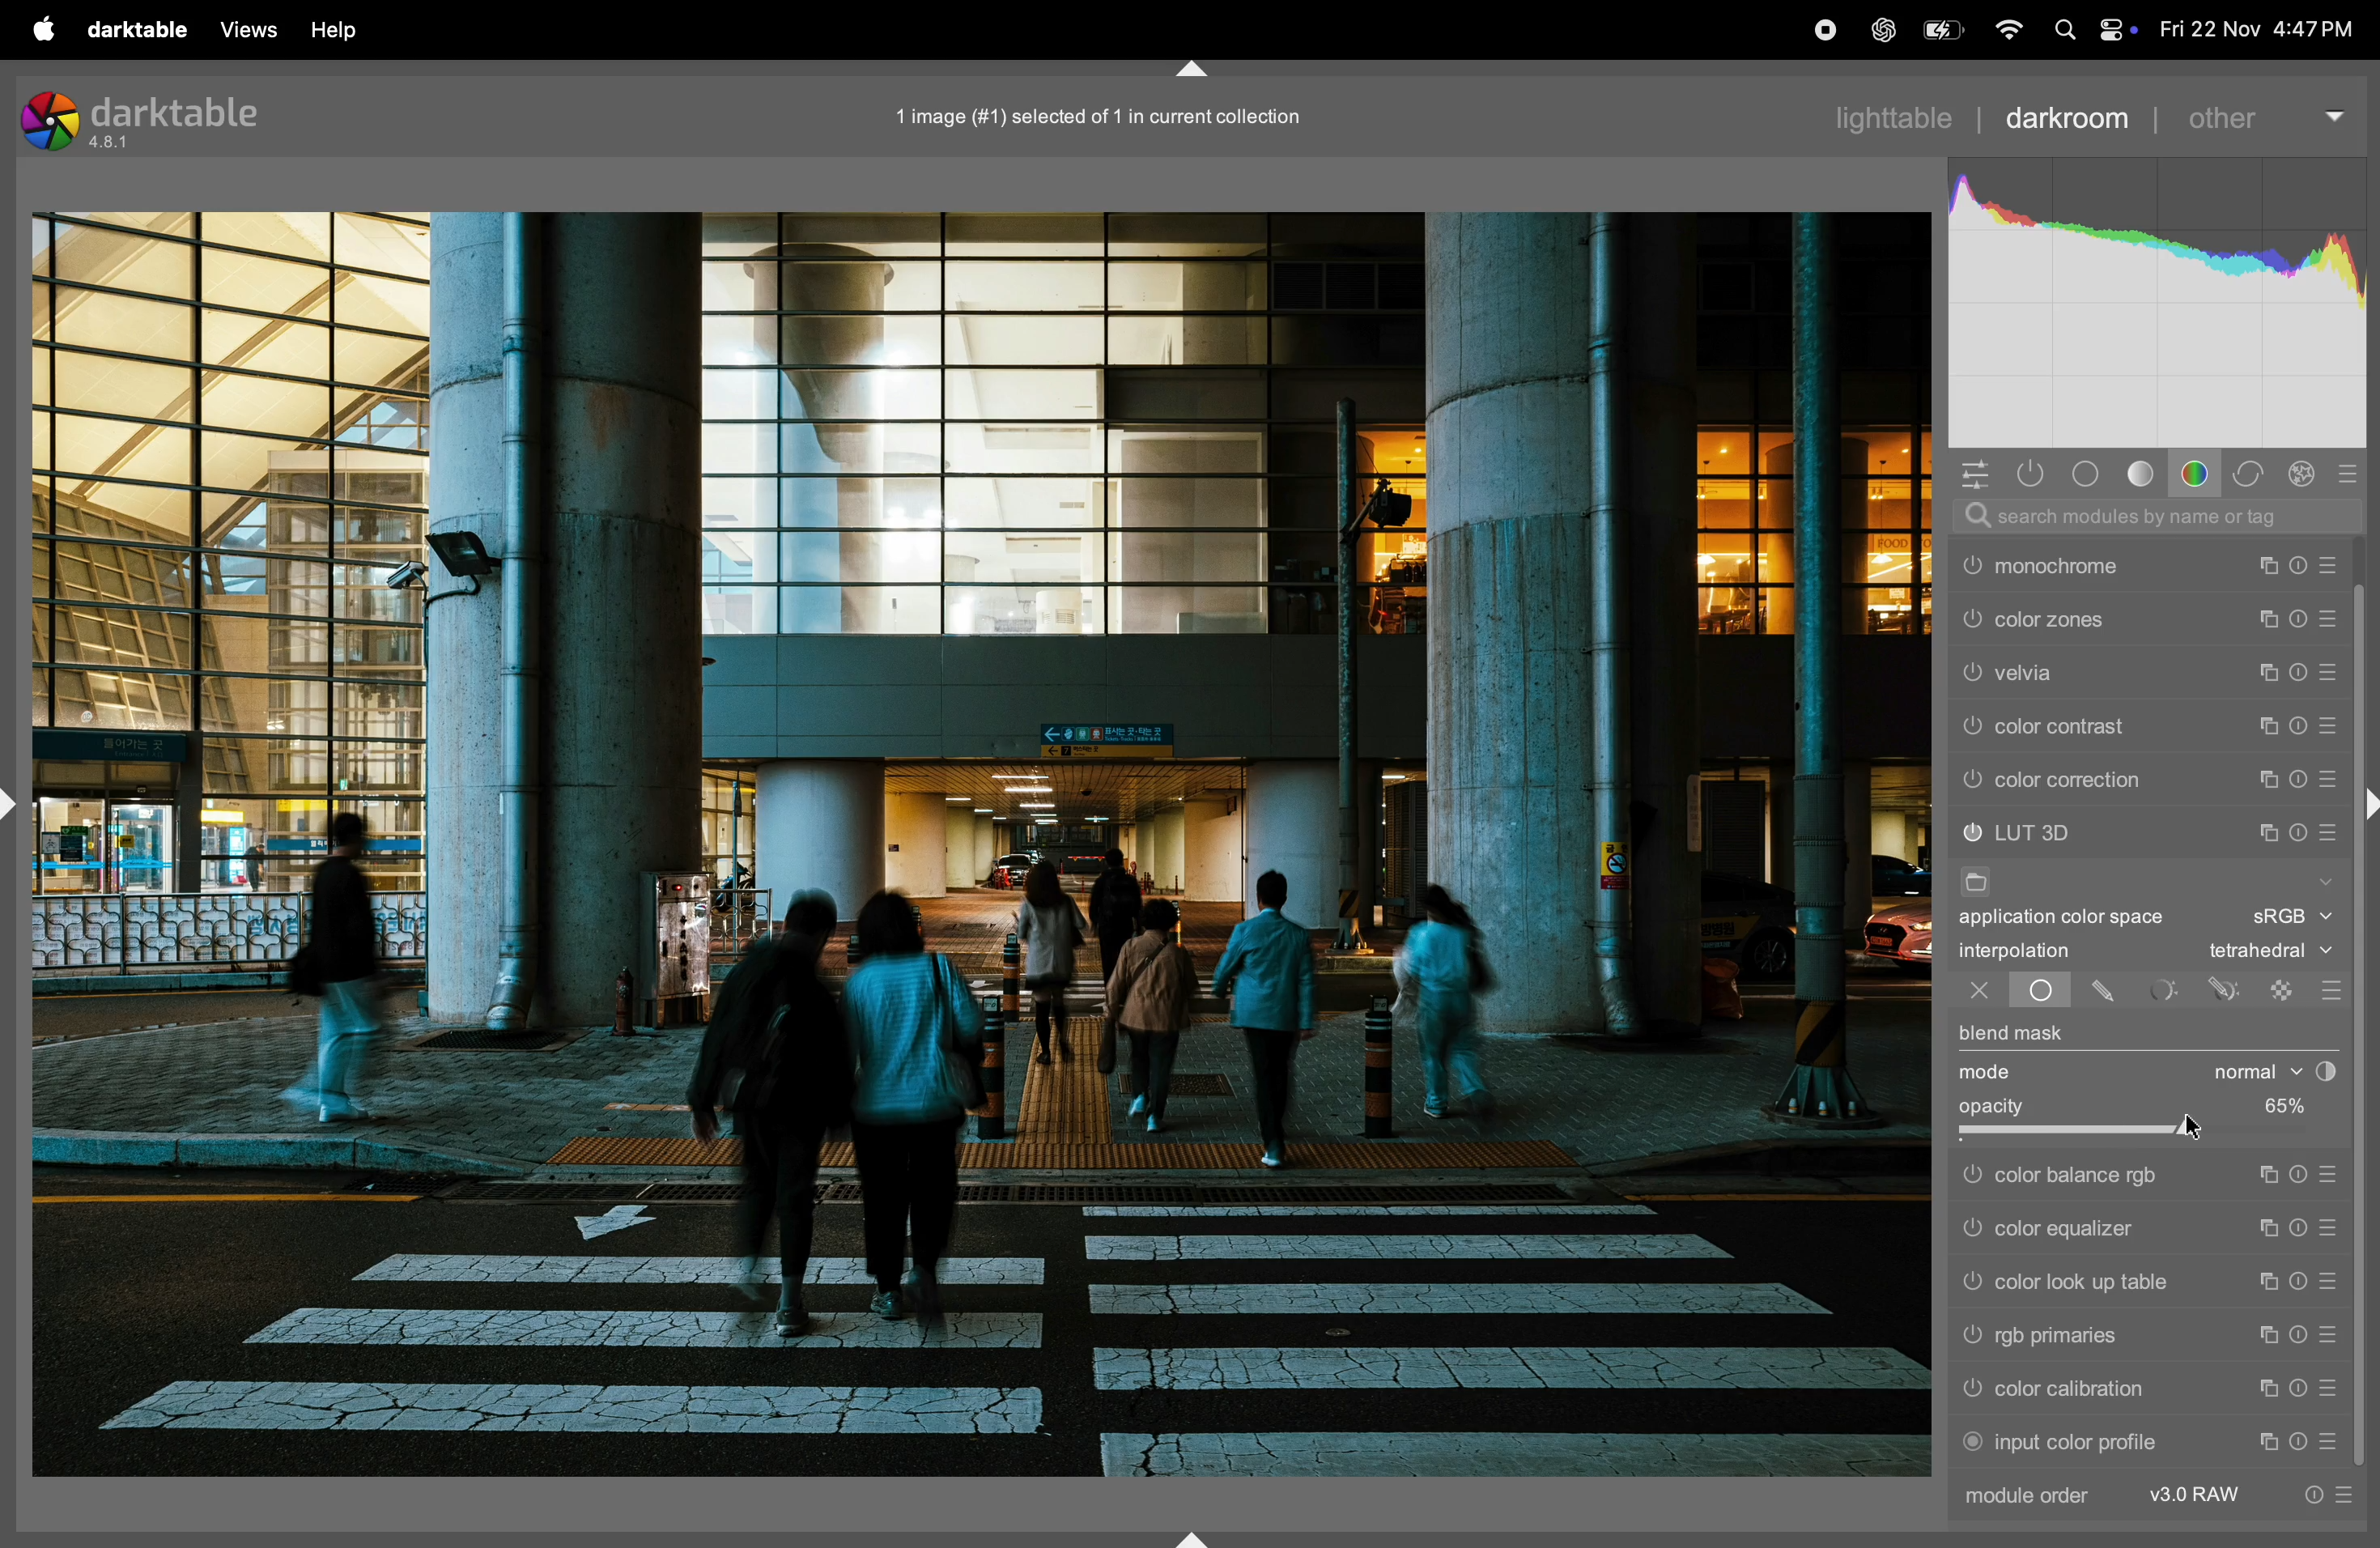  Describe the element at coordinates (2226, 990) in the screenshot. I see `drawn parametric mask` at that location.